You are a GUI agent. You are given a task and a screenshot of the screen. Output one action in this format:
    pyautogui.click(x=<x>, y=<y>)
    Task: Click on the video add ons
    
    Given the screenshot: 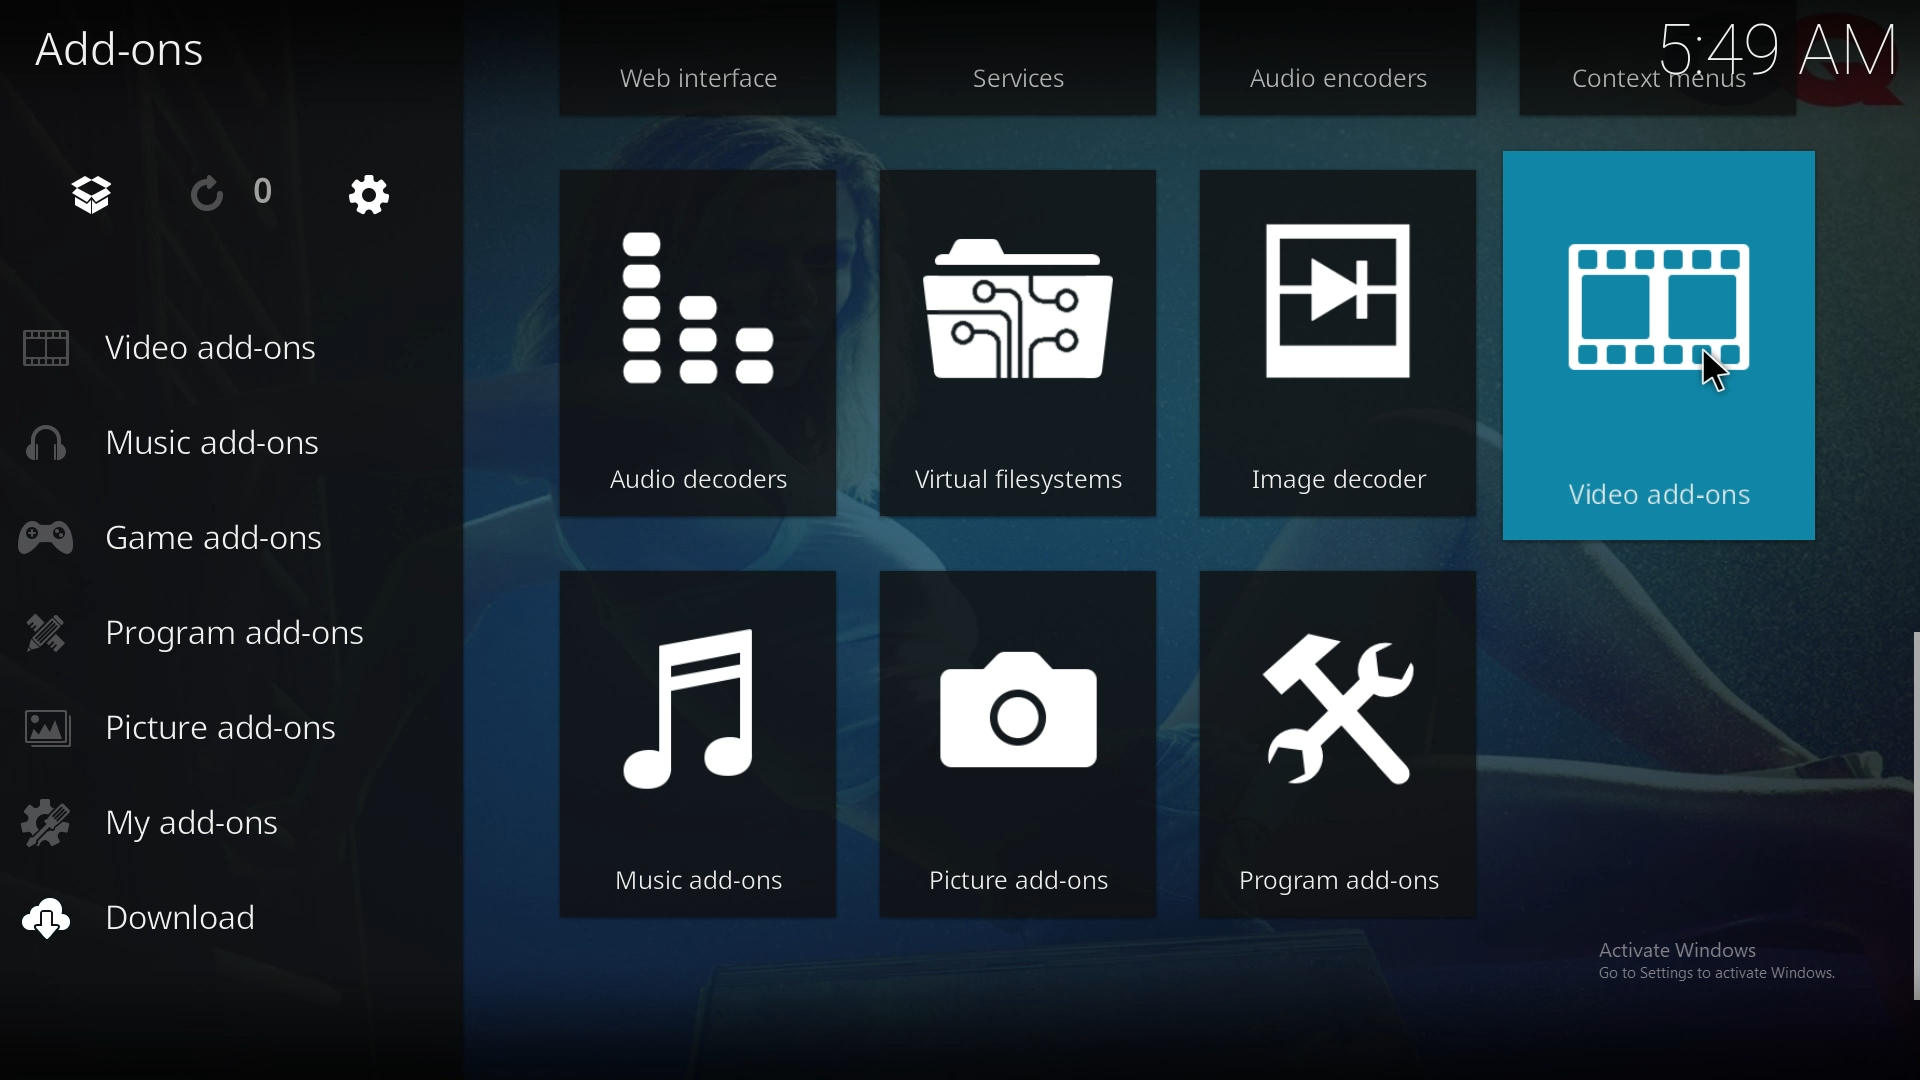 What is the action you would take?
    pyautogui.click(x=194, y=348)
    